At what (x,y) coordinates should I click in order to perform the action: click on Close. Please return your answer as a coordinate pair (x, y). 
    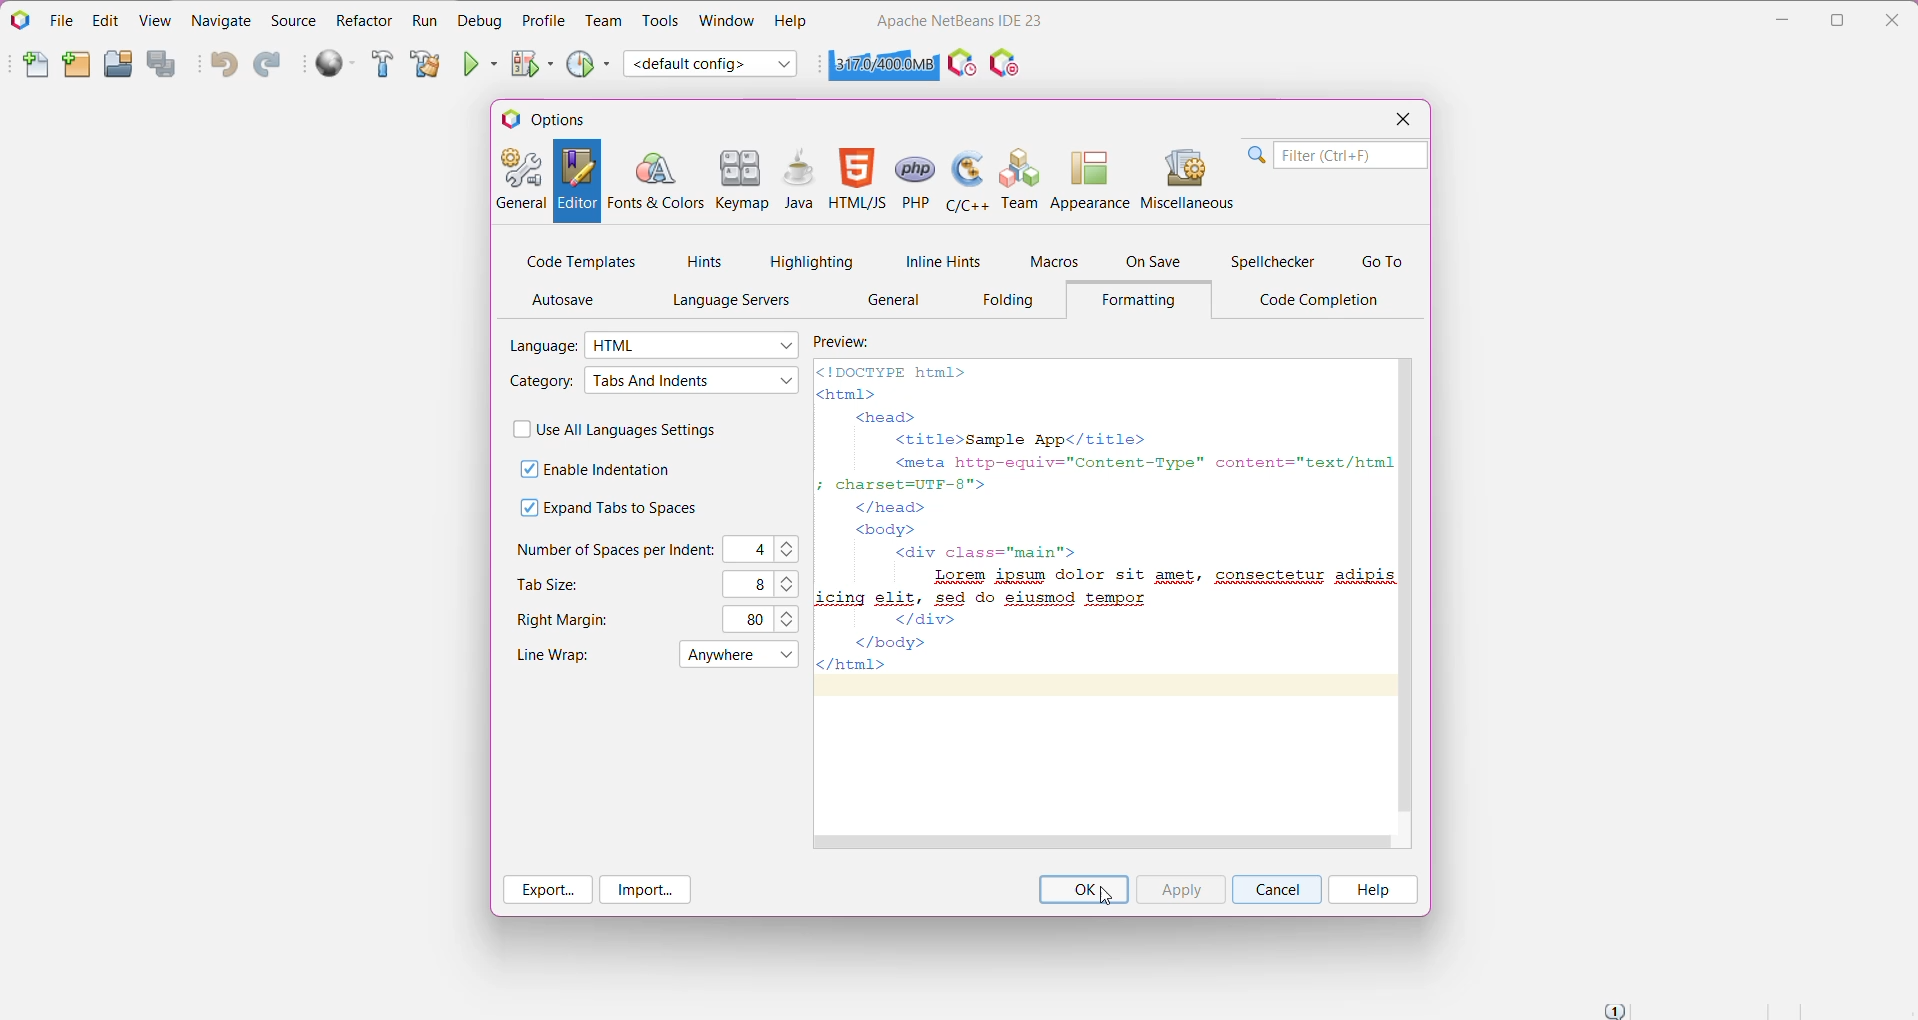
    Looking at the image, I should click on (1400, 119).